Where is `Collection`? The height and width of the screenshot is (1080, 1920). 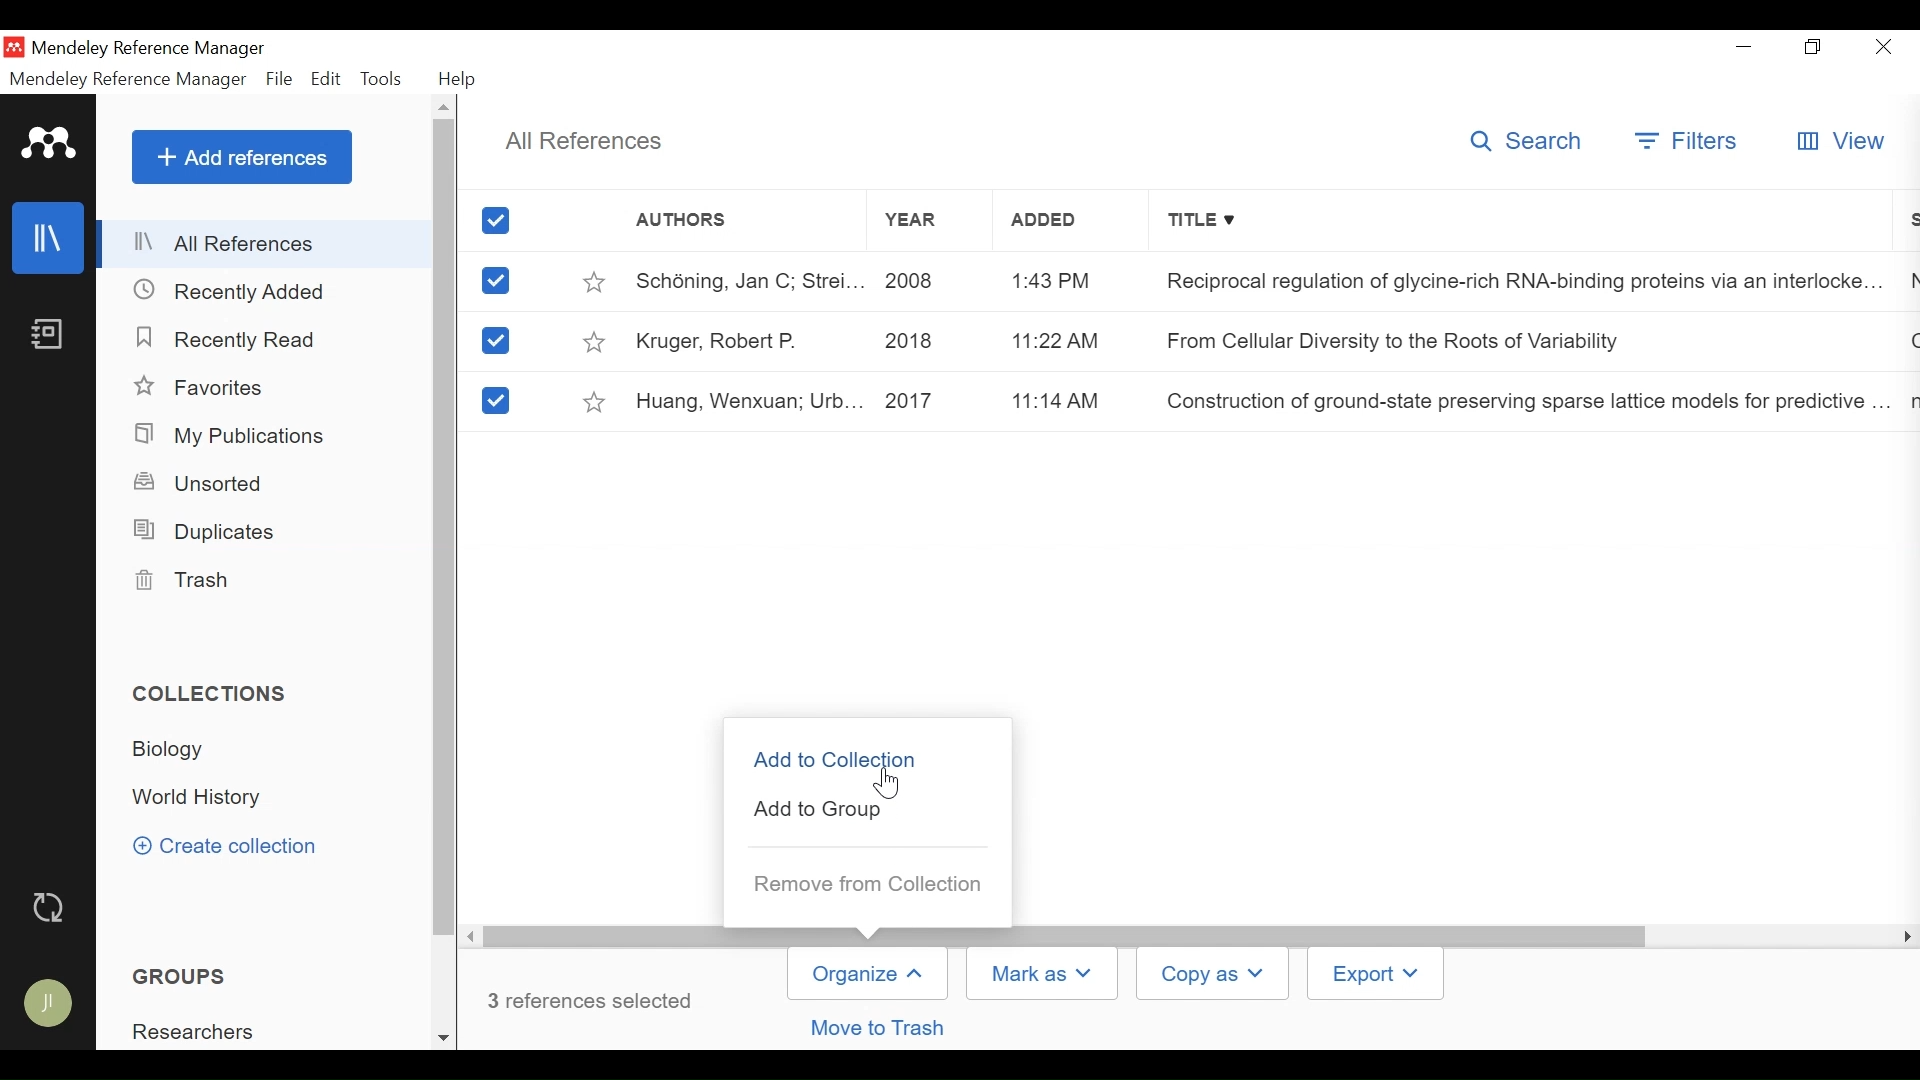 Collection is located at coordinates (203, 799).